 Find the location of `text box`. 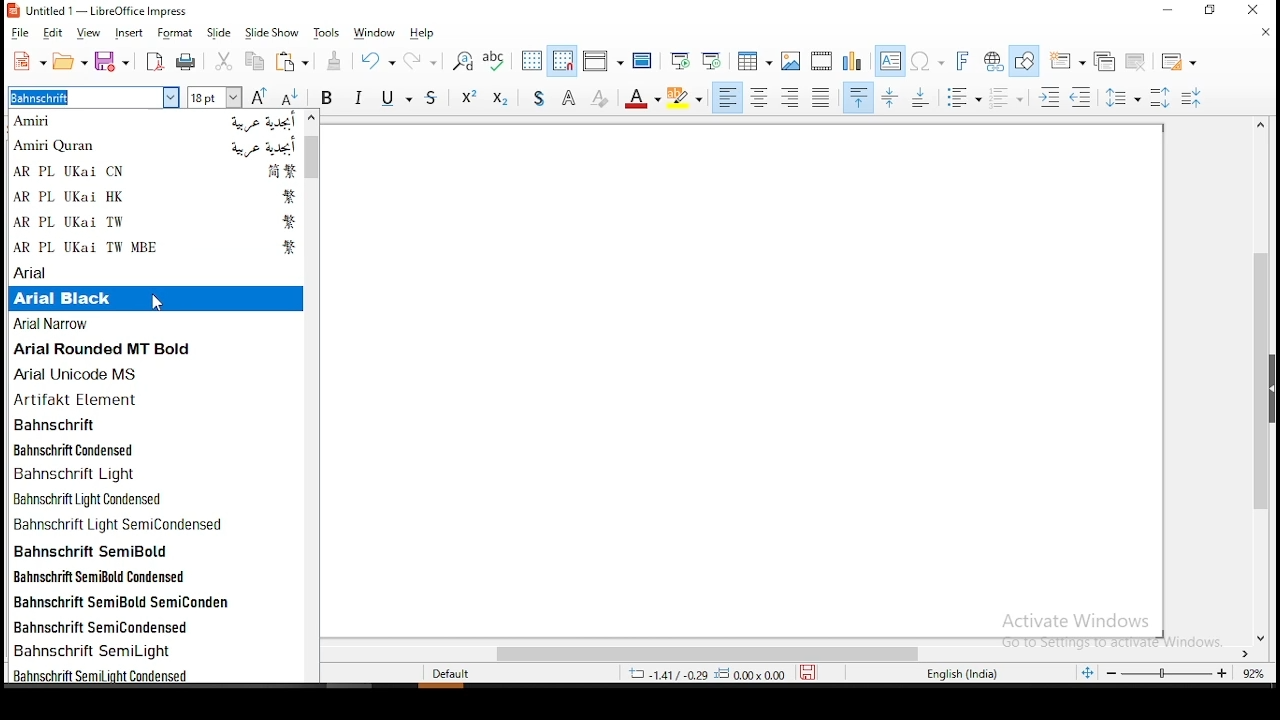

text box is located at coordinates (890, 59).